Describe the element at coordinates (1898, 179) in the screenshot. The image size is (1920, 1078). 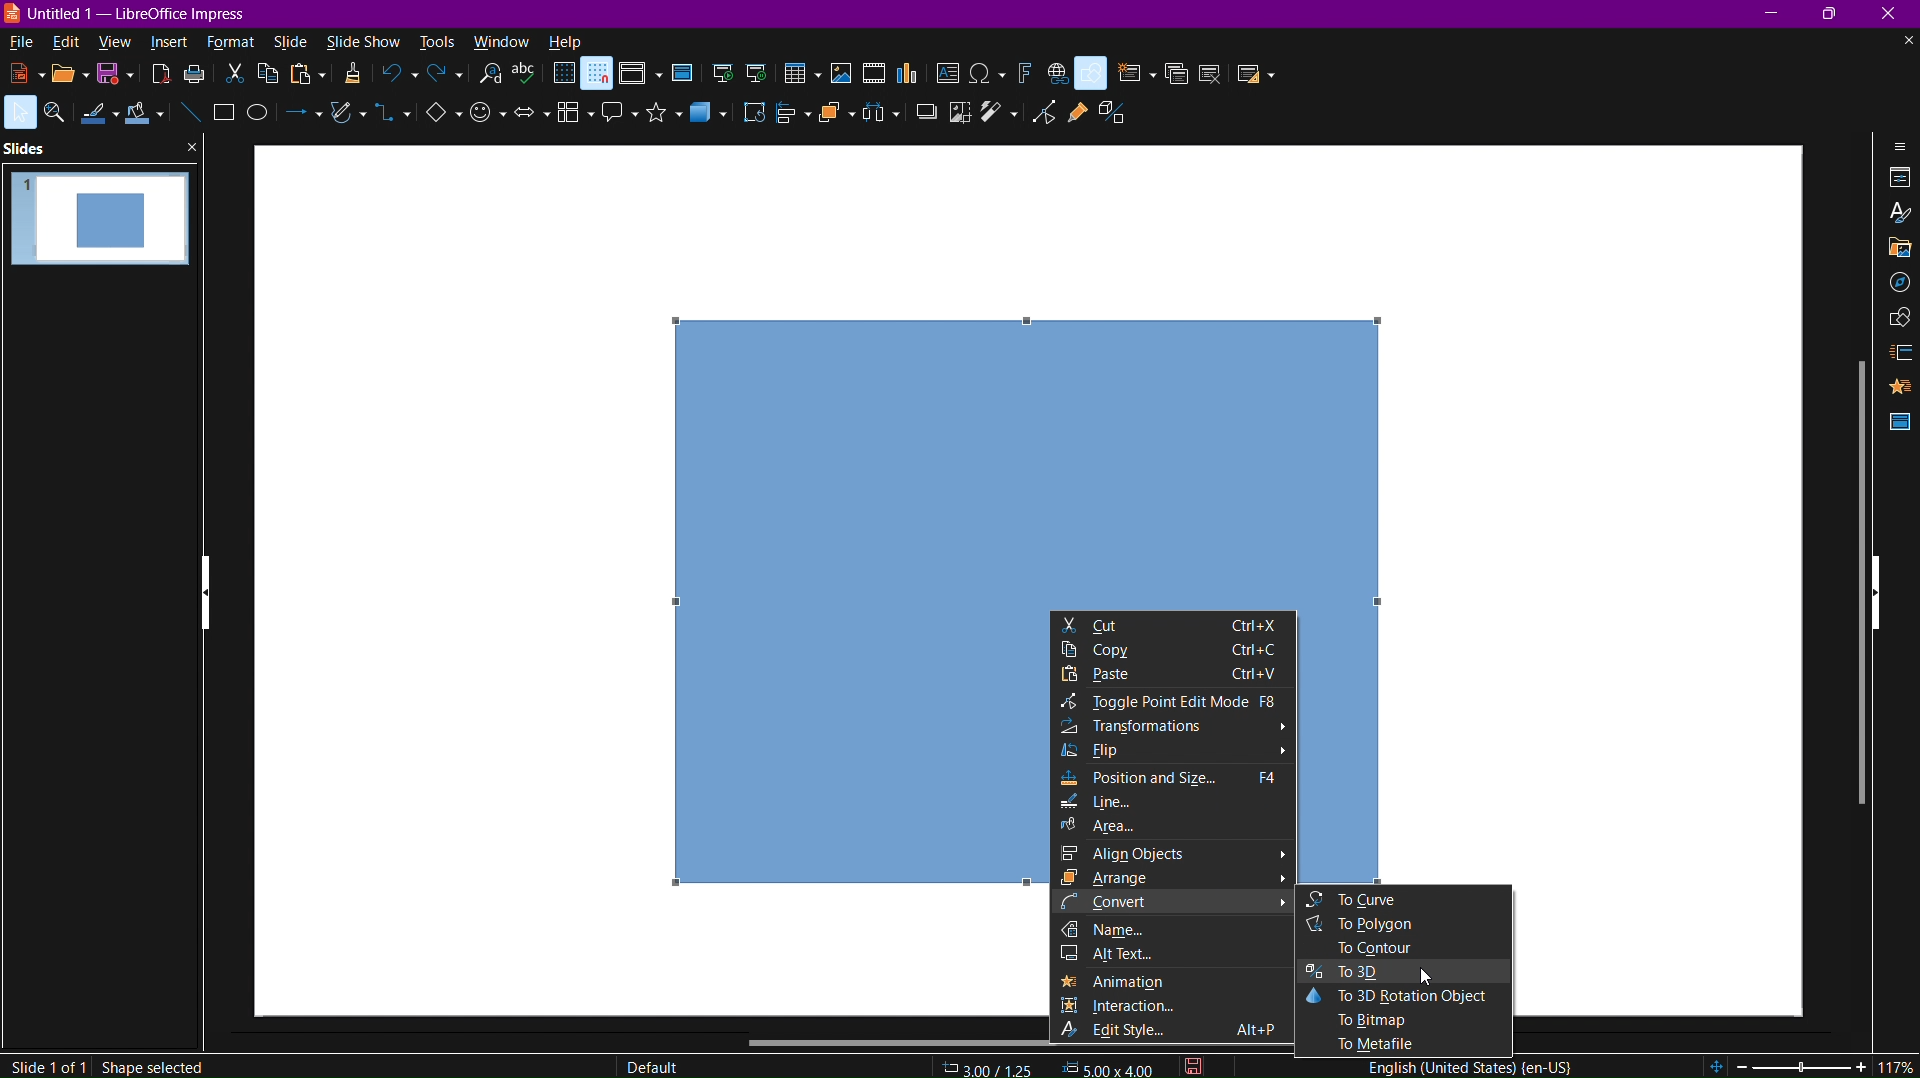
I see `Properties` at that location.